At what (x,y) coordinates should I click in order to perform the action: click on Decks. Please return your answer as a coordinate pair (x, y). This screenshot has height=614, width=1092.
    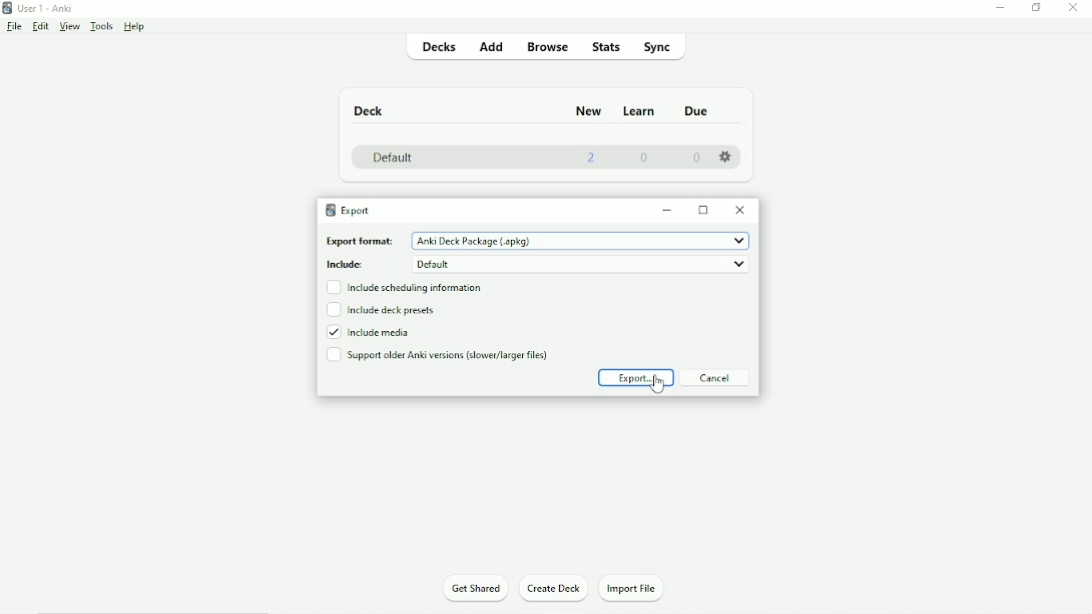
    Looking at the image, I should click on (435, 46).